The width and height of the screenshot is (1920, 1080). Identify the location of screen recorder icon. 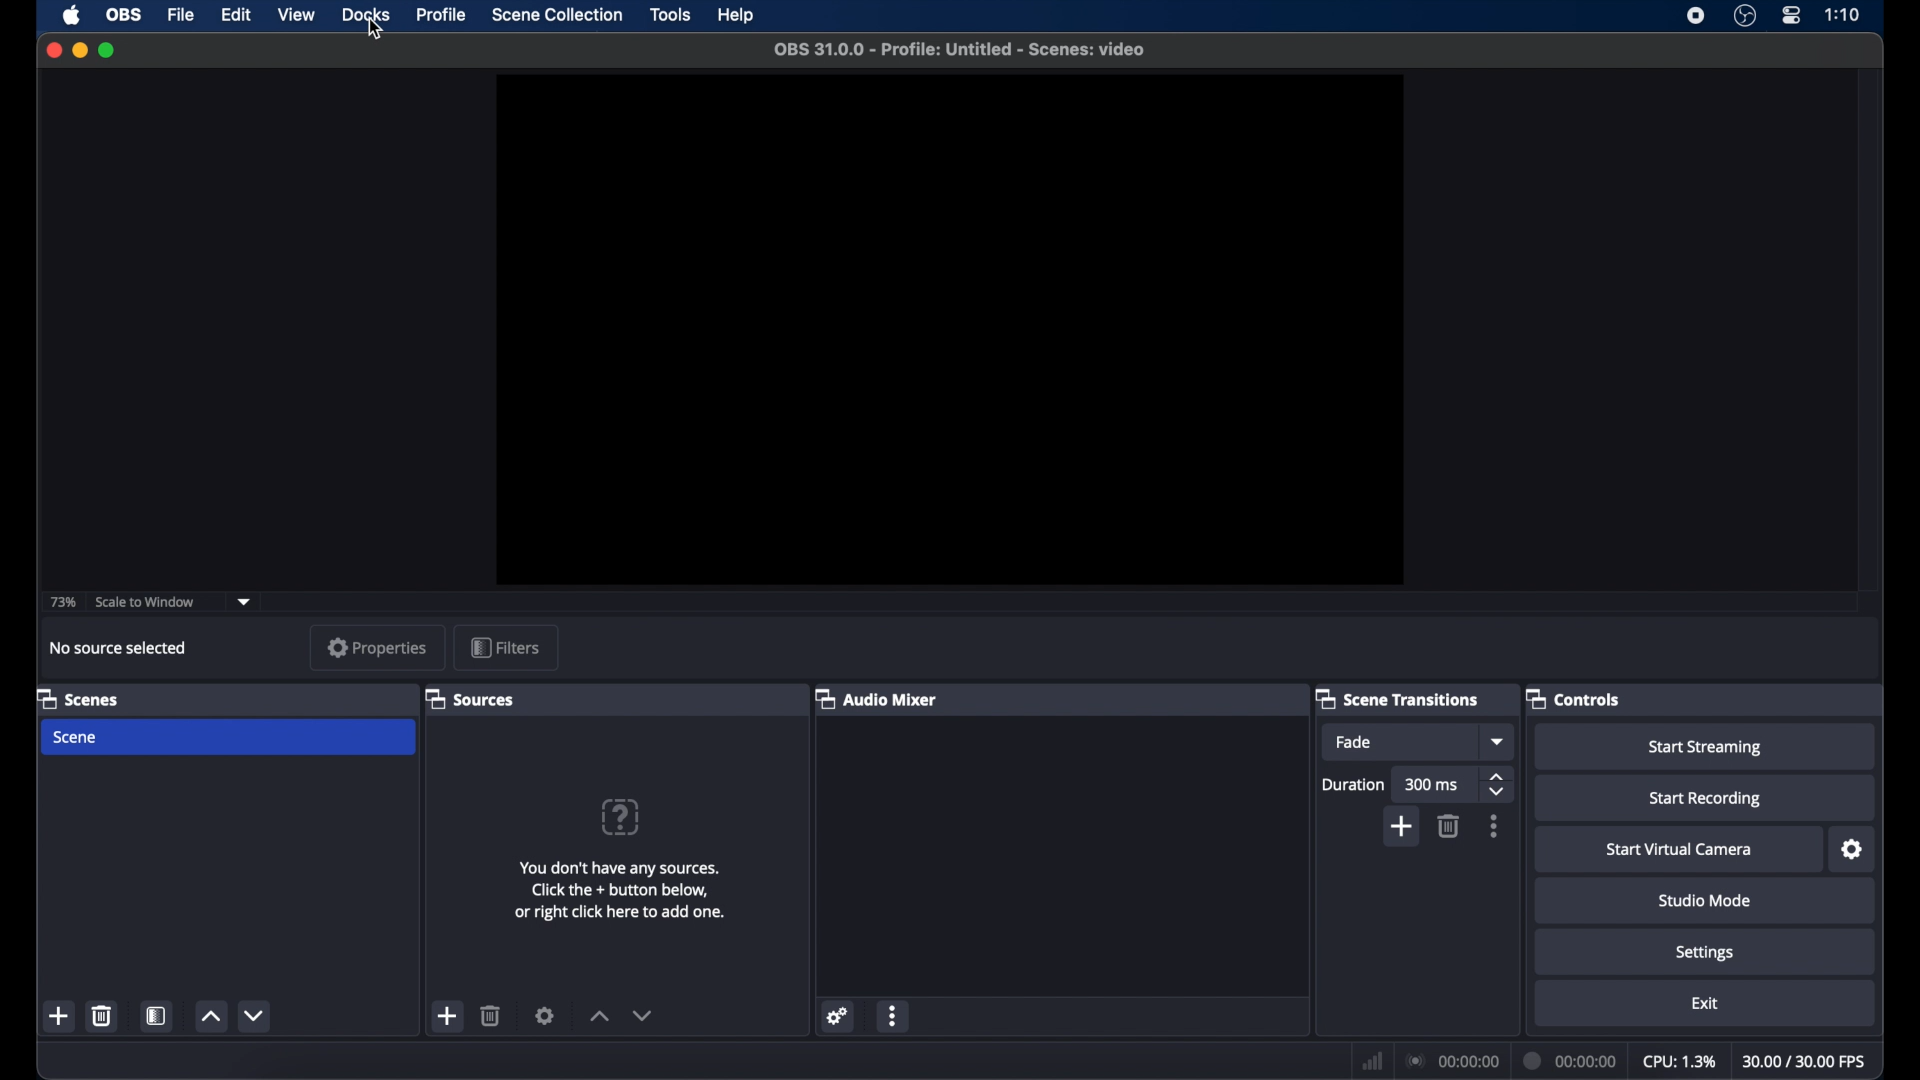
(1694, 16).